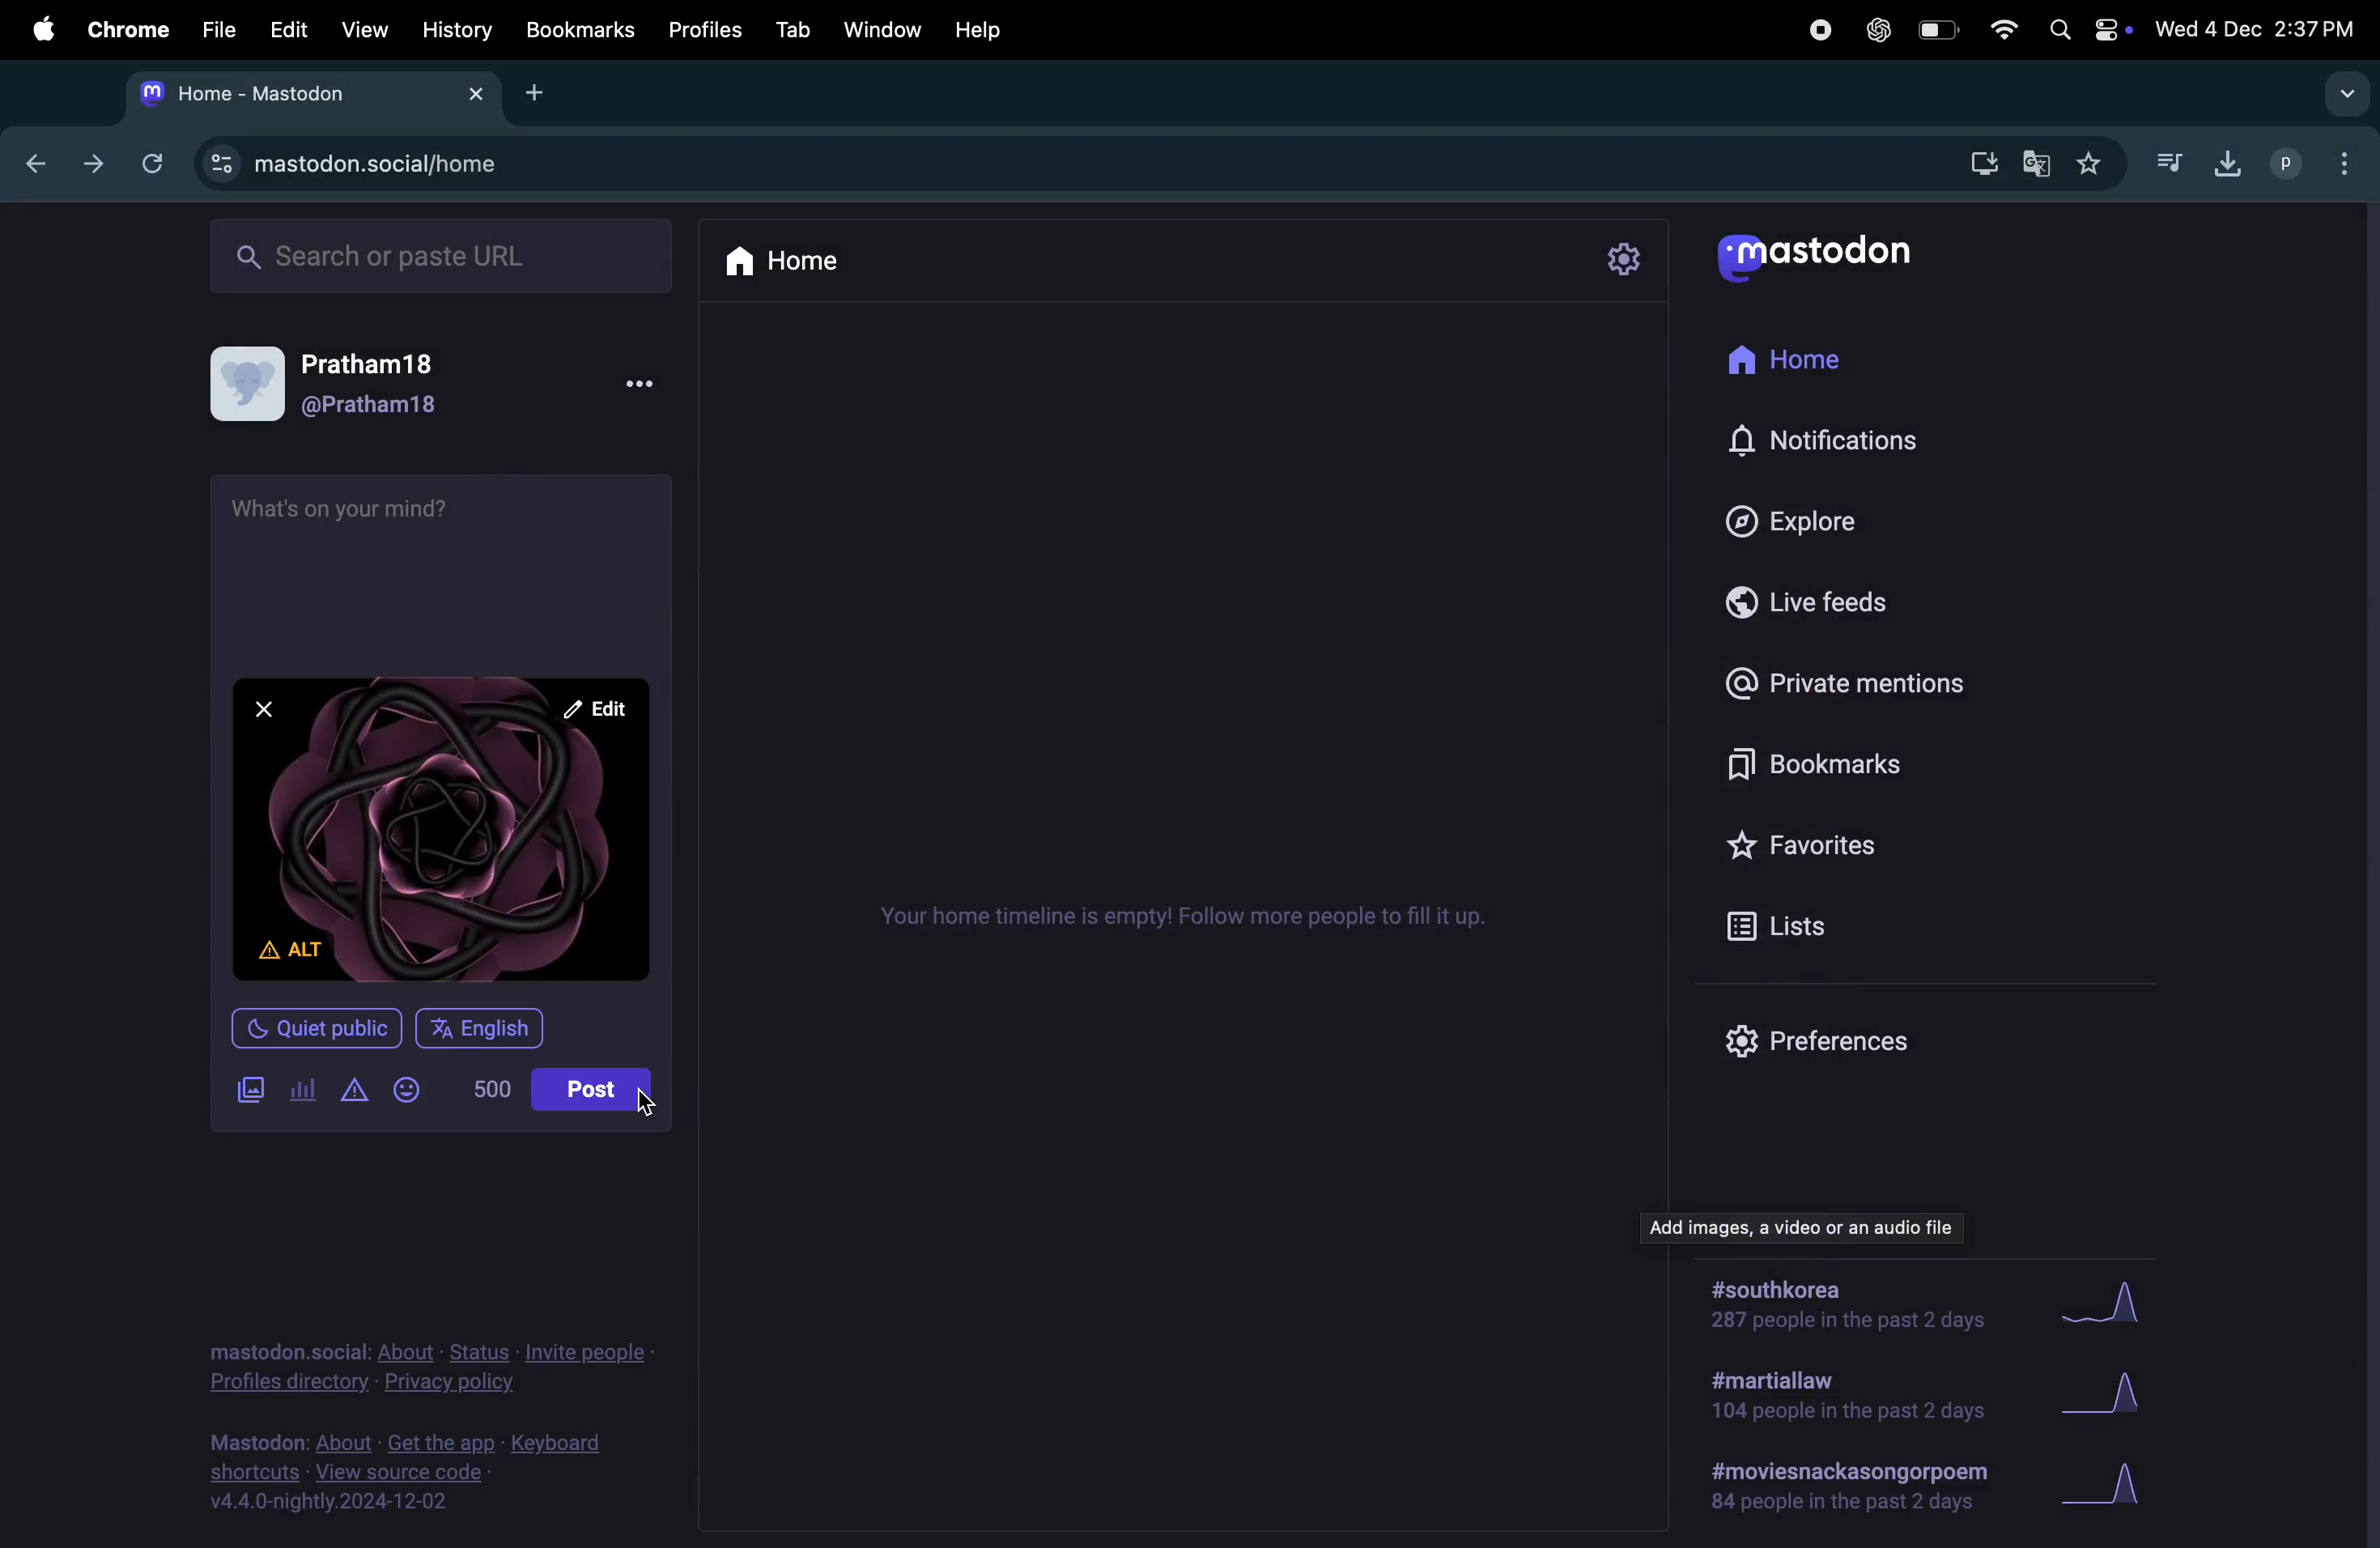 This screenshot has height=1548, width=2380. Describe the element at coordinates (1814, 250) in the screenshot. I see `mastodon` at that location.